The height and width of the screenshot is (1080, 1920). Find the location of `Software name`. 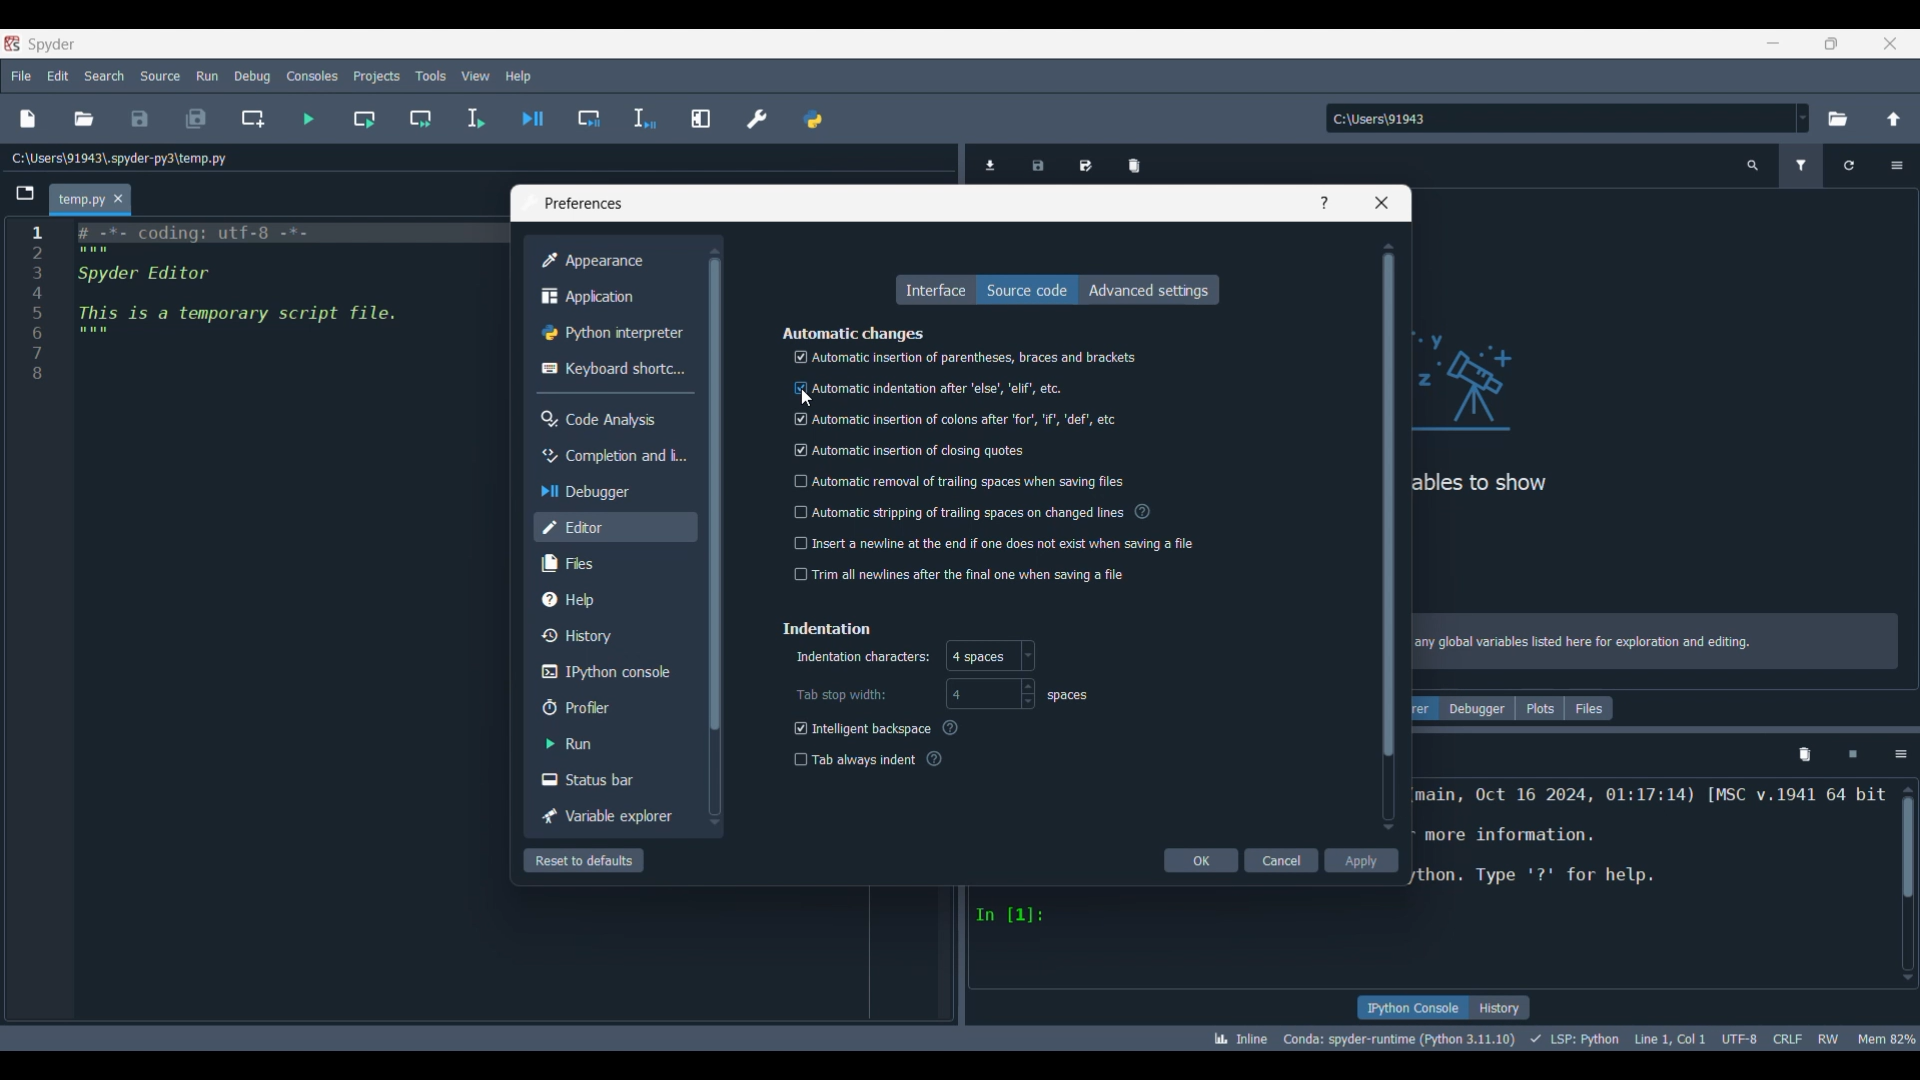

Software name is located at coordinates (52, 45).